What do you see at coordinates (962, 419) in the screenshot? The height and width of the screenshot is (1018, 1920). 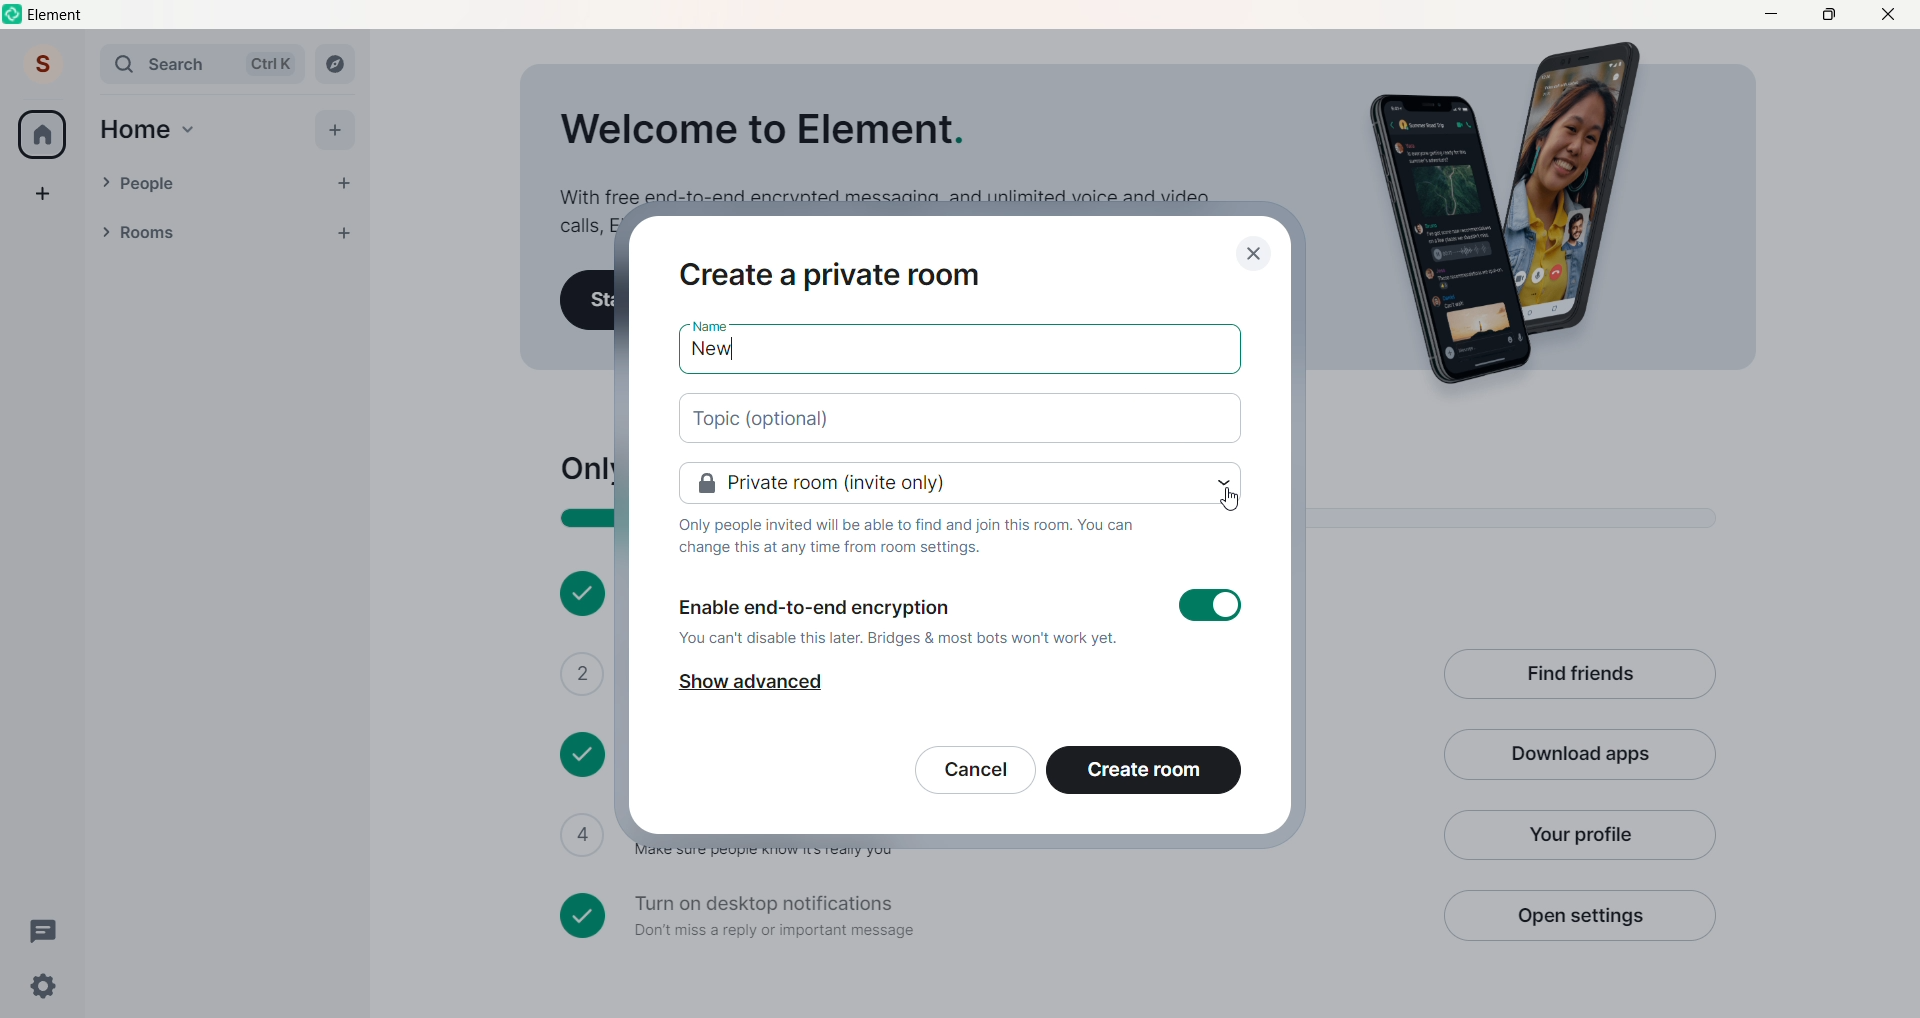 I see `add topic (optional)` at bounding box center [962, 419].